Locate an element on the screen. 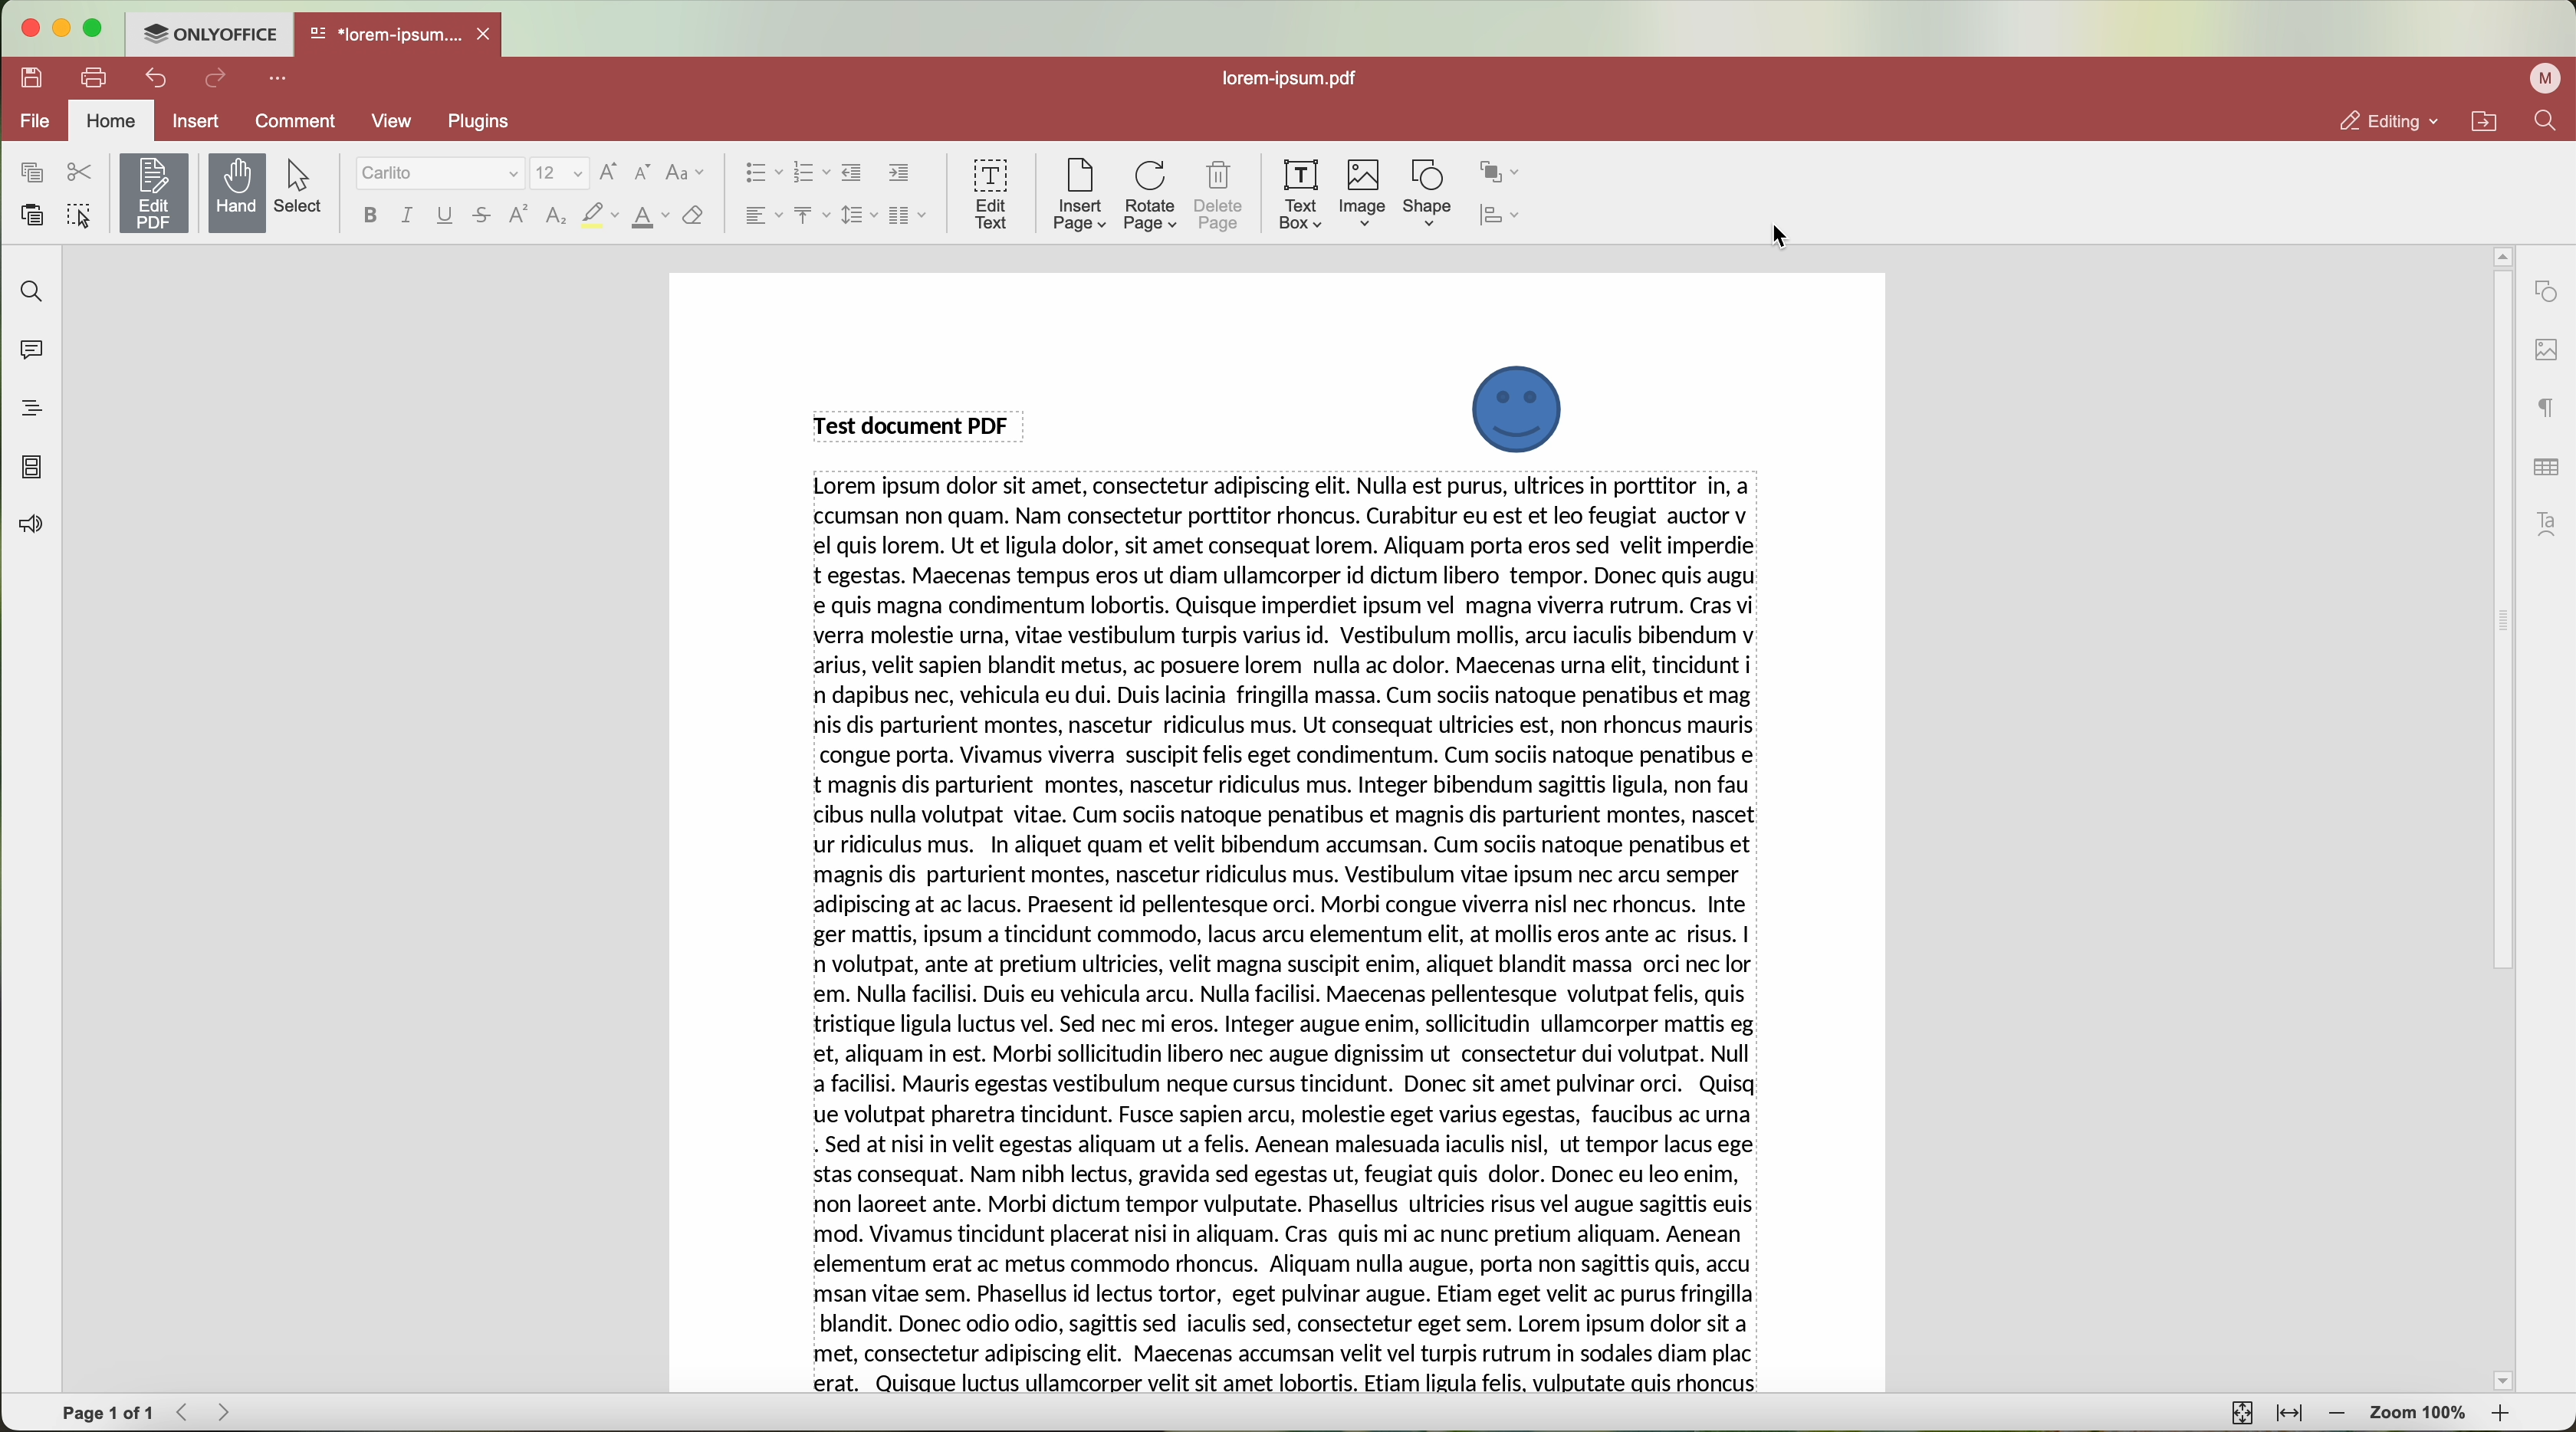 The width and height of the screenshot is (2576, 1432). table settings is located at coordinates (2544, 464).